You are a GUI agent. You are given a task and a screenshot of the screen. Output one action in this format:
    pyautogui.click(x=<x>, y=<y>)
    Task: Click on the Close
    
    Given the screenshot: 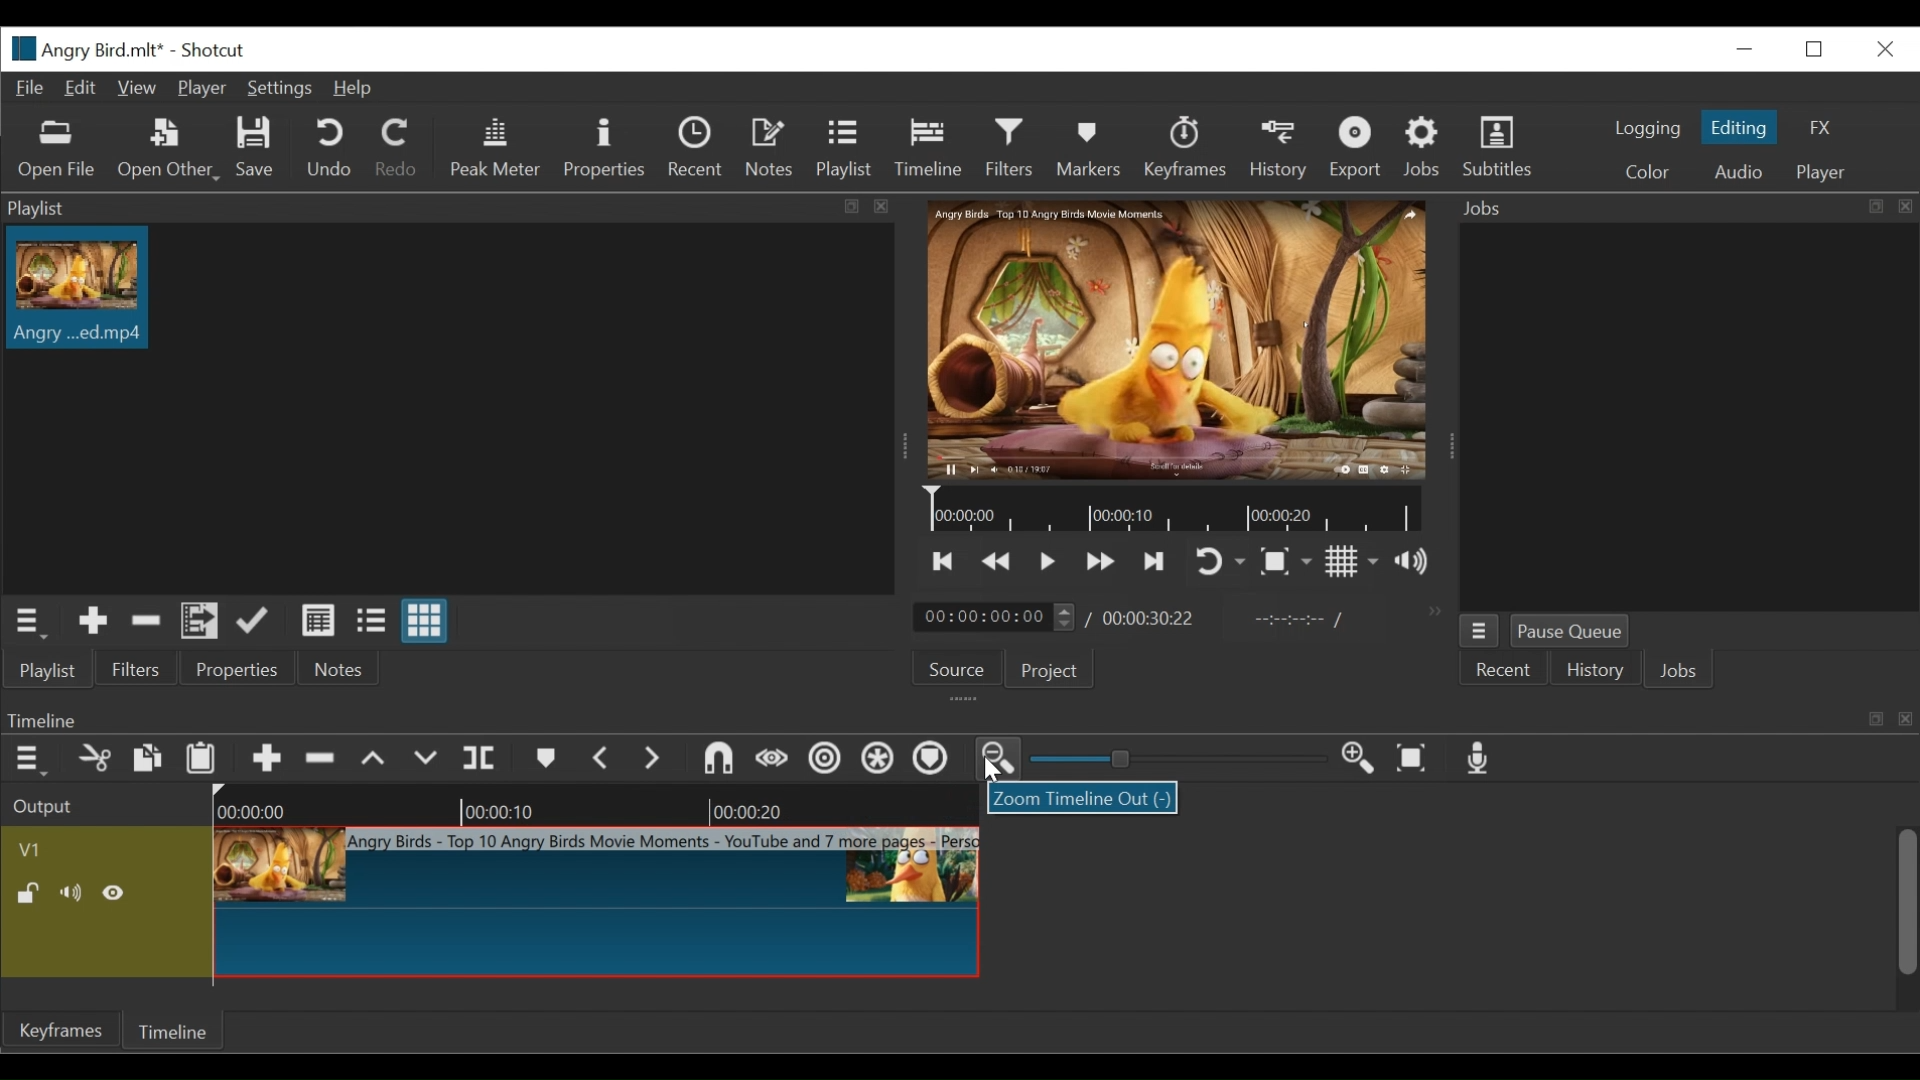 What is the action you would take?
    pyautogui.click(x=1886, y=50)
    